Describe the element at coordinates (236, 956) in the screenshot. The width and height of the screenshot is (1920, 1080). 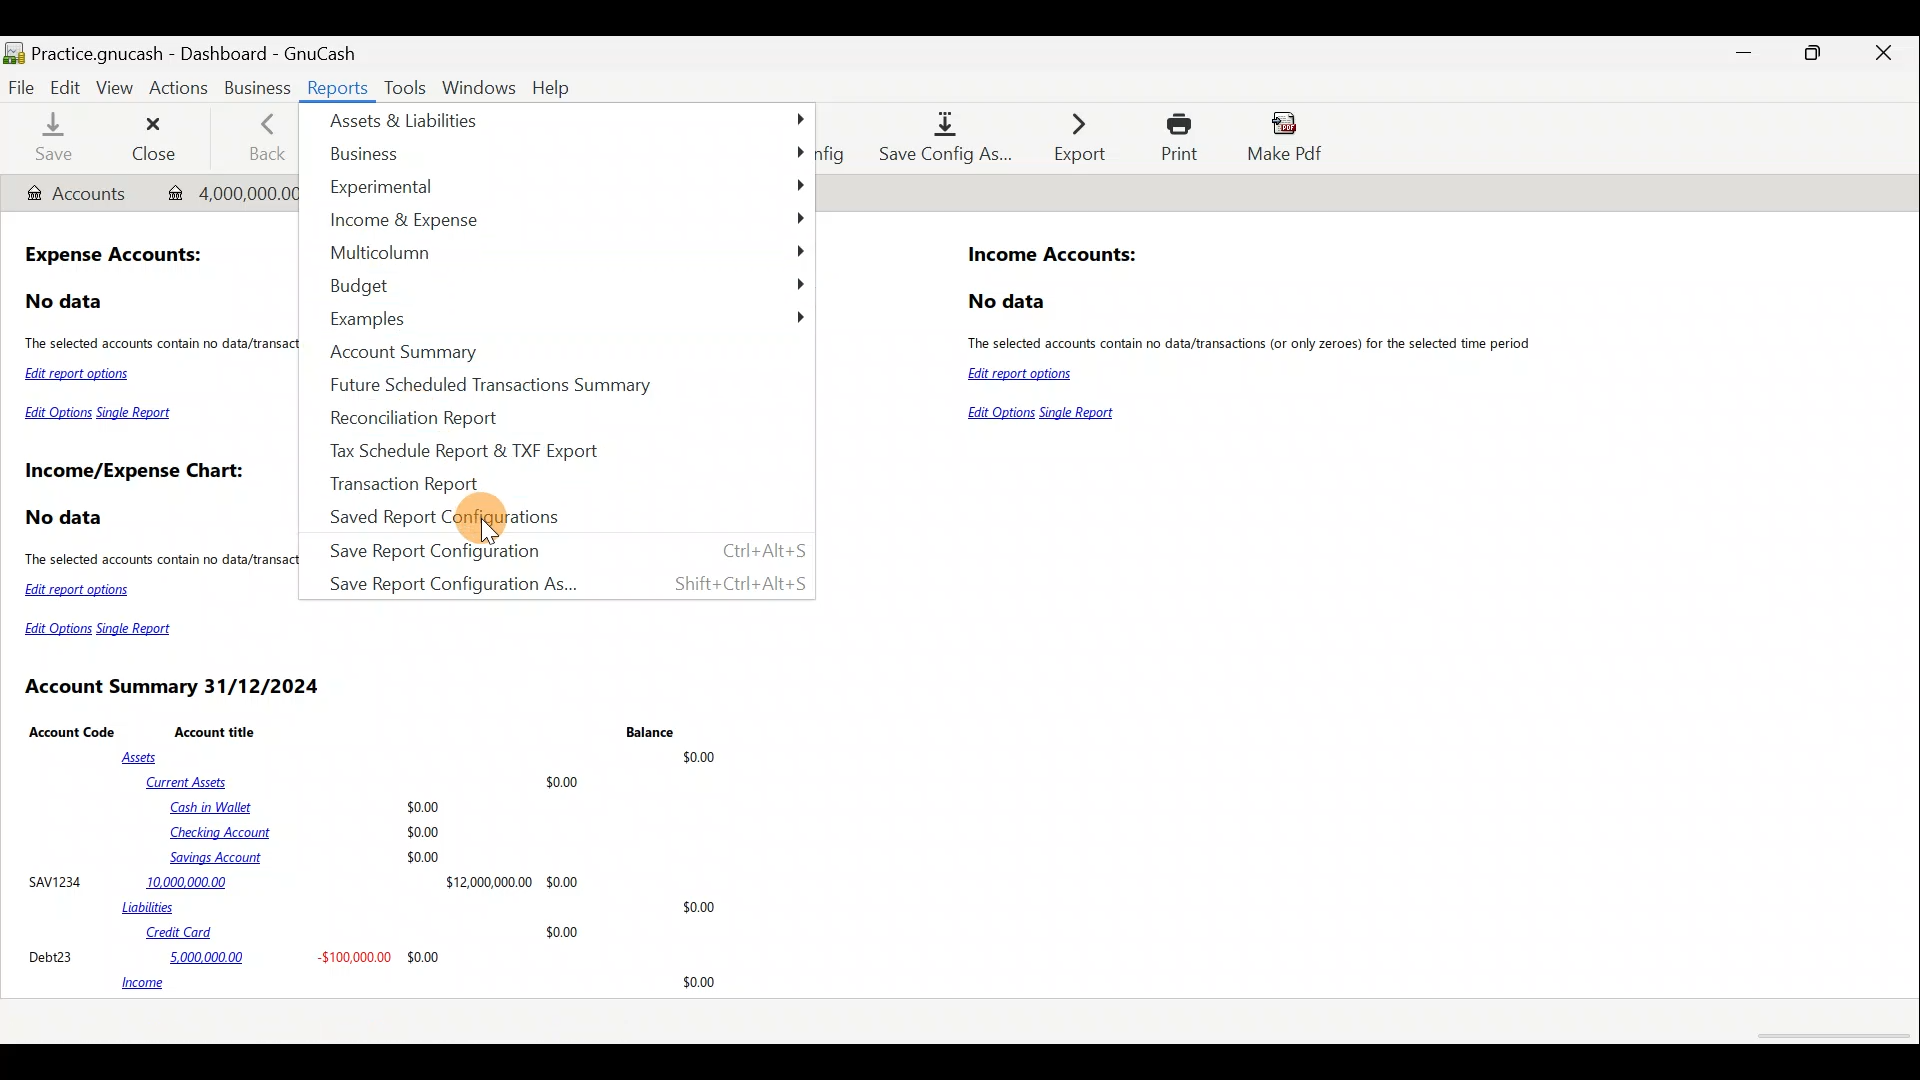
I see `Debt23 5,000,000.00 -$100,000.00 $0.00` at that location.